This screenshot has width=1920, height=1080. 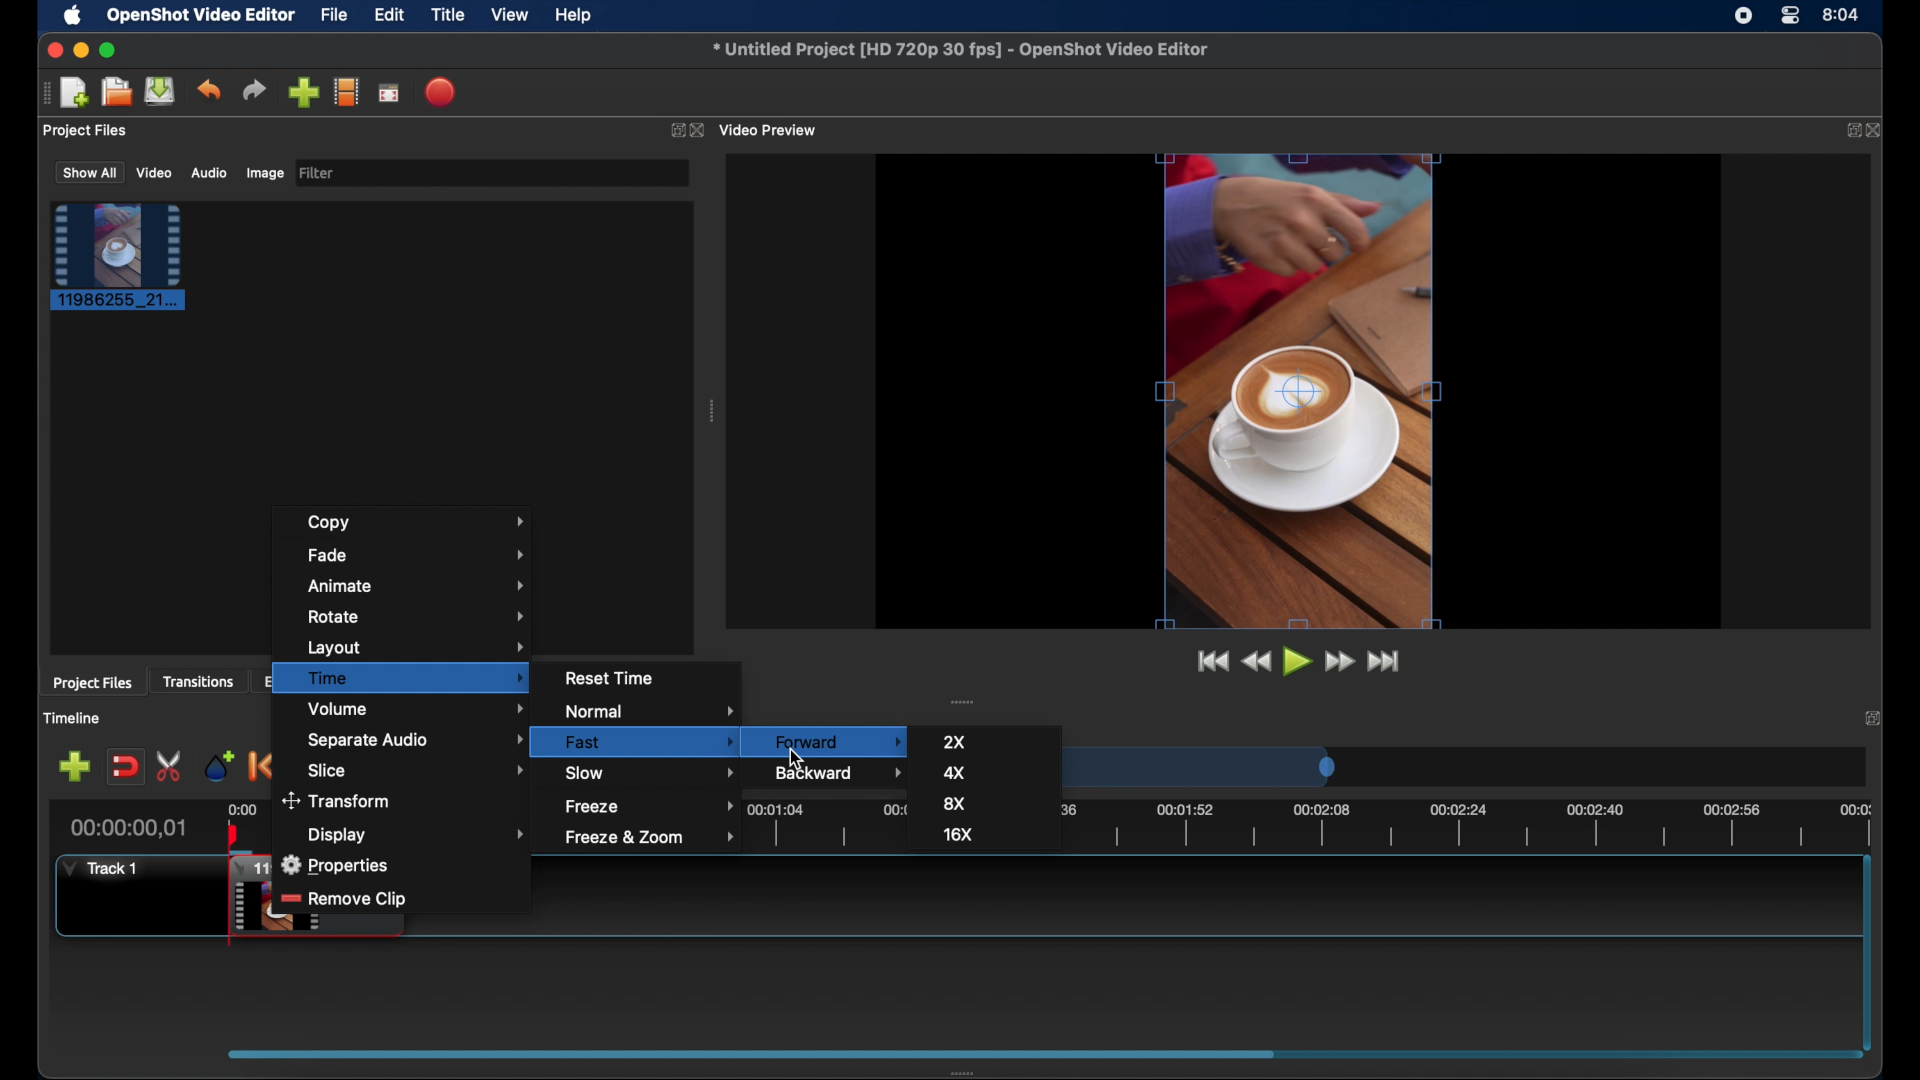 I want to click on animate menu, so click(x=417, y=585).